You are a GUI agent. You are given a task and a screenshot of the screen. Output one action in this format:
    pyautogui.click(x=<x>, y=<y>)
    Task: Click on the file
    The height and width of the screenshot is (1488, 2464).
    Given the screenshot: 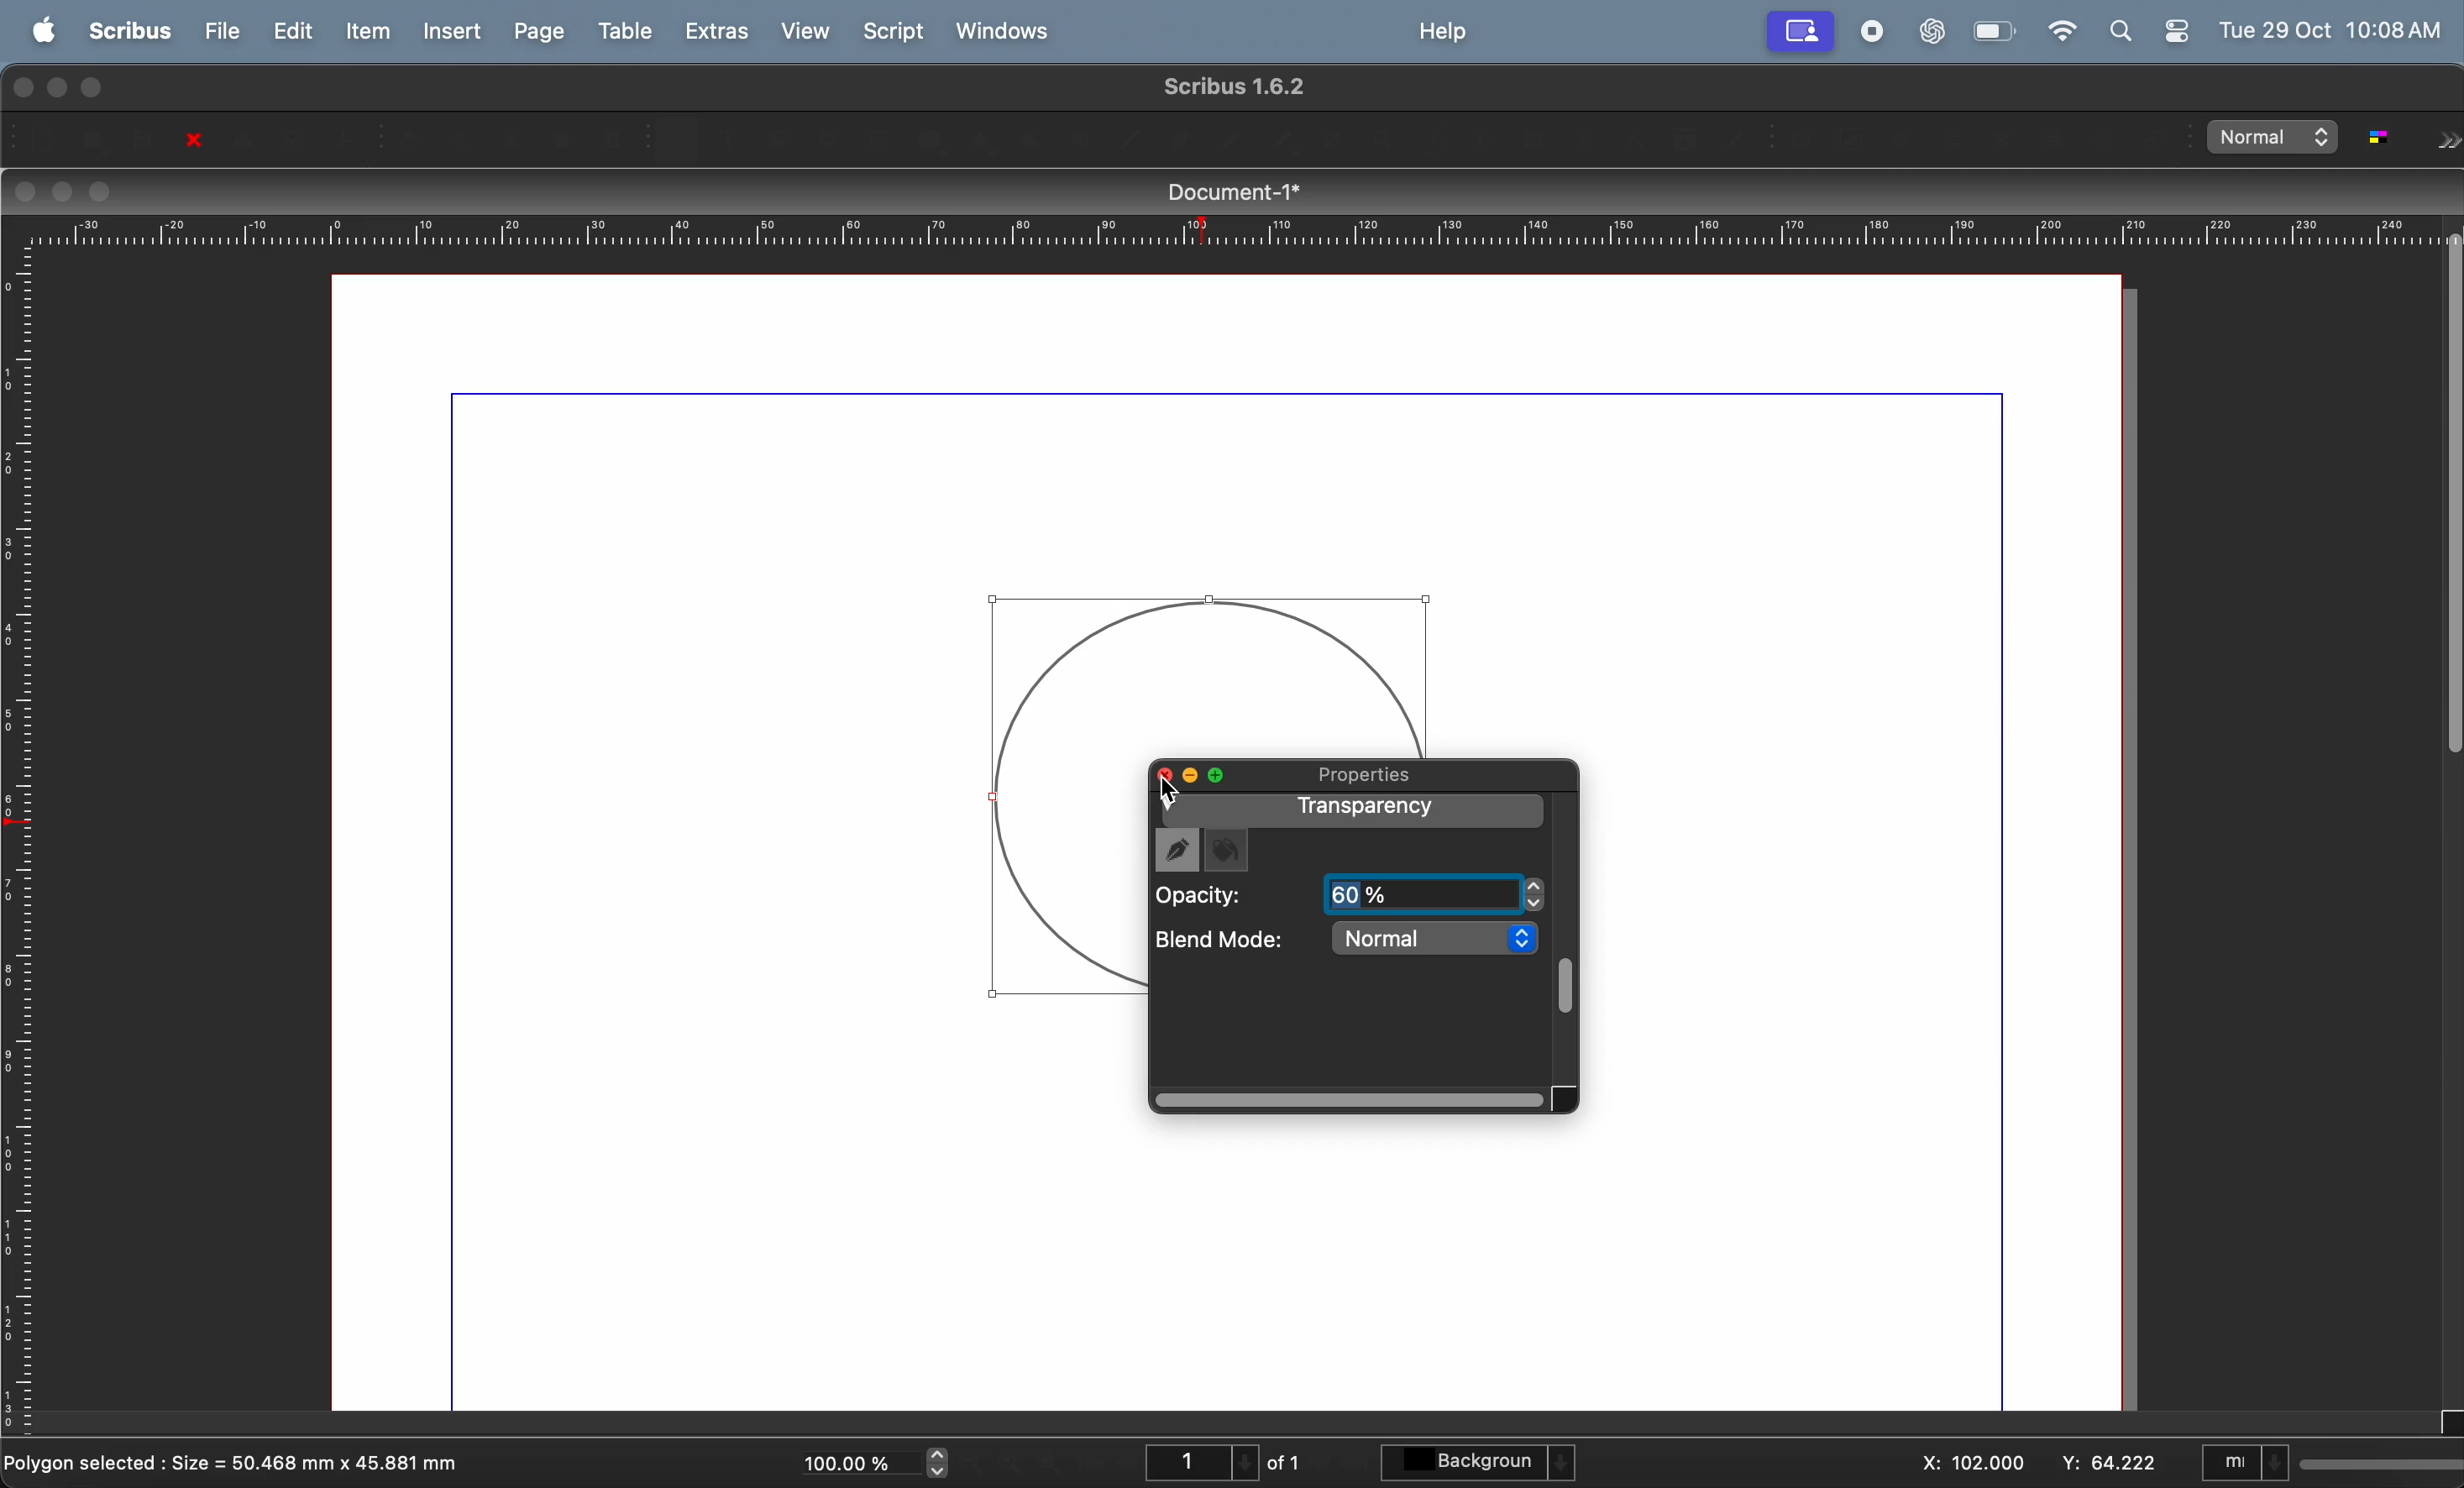 What is the action you would take?
    pyautogui.click(x=215, y=29)
    